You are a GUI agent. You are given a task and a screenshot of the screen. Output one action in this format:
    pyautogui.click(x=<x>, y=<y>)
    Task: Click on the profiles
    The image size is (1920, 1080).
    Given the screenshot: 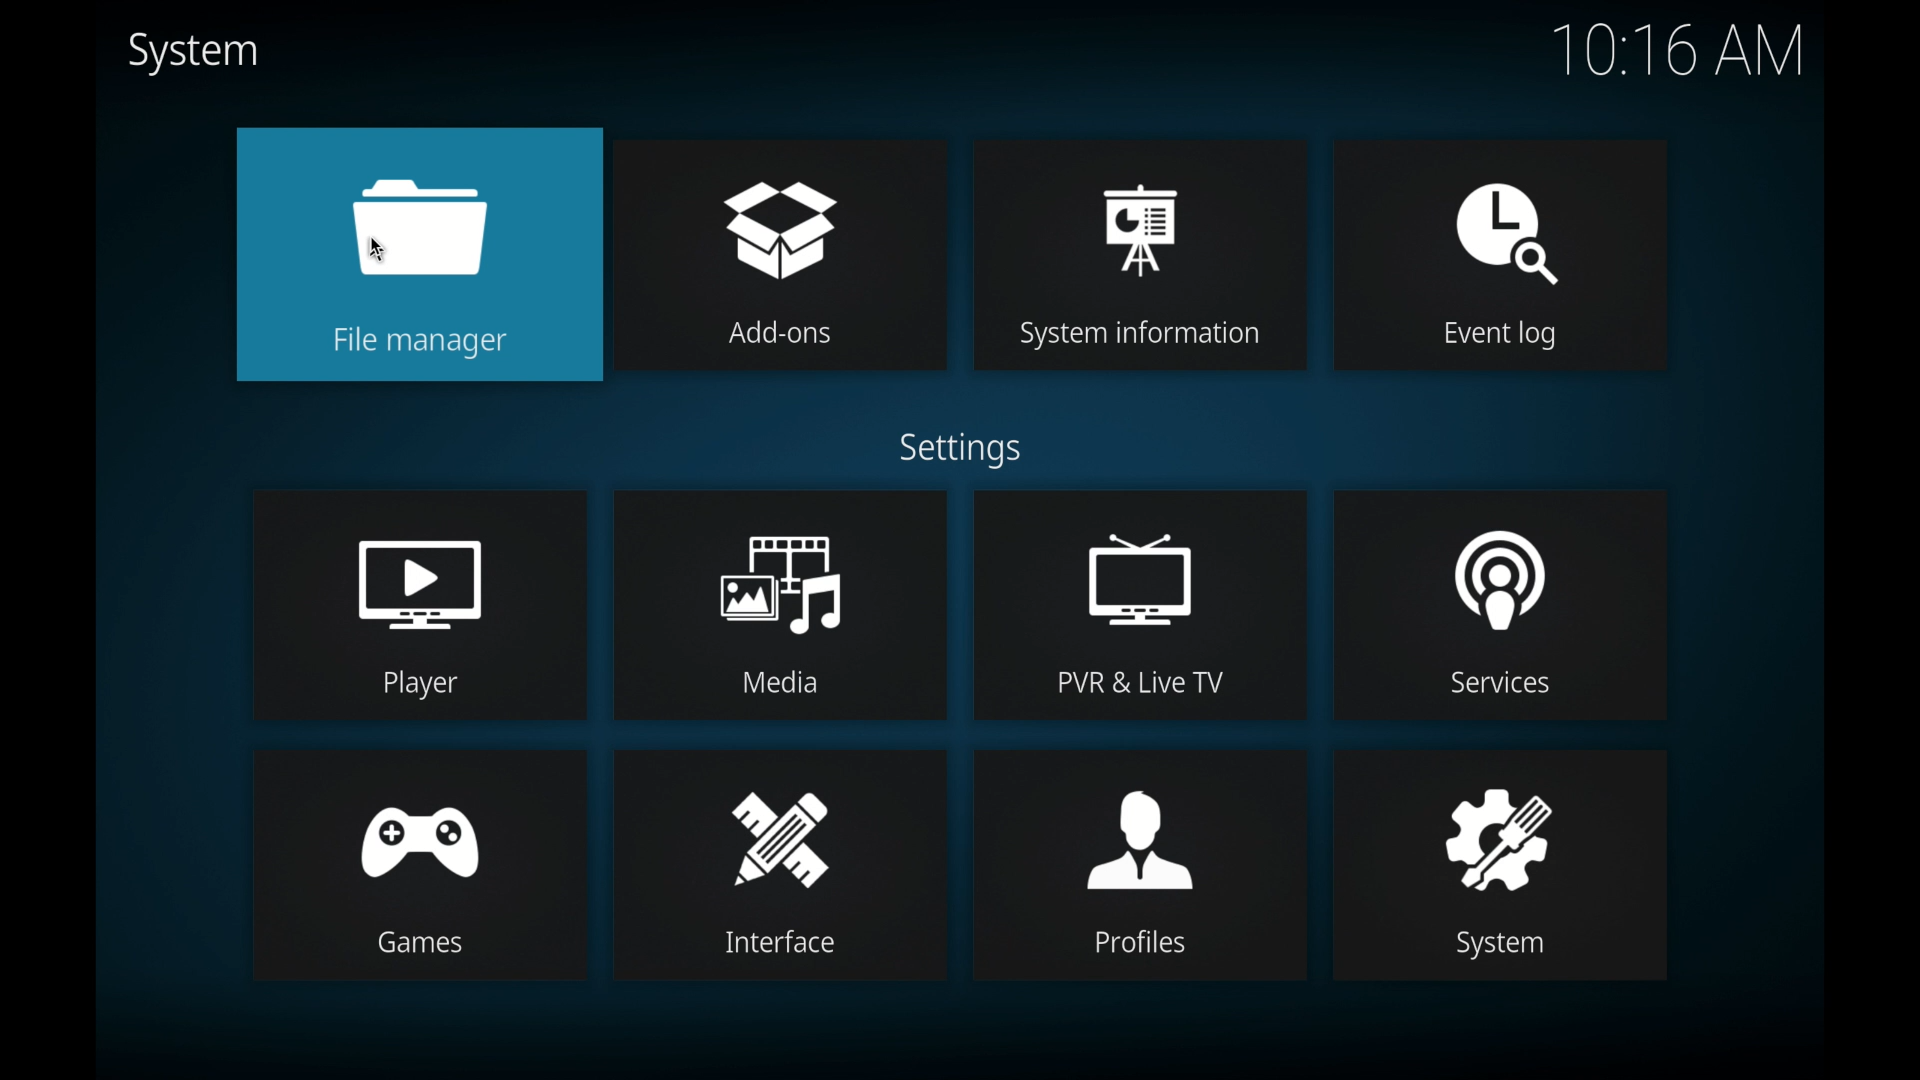 What is the action you would take?
    pyautogui.click(x=1139, y=866)
    